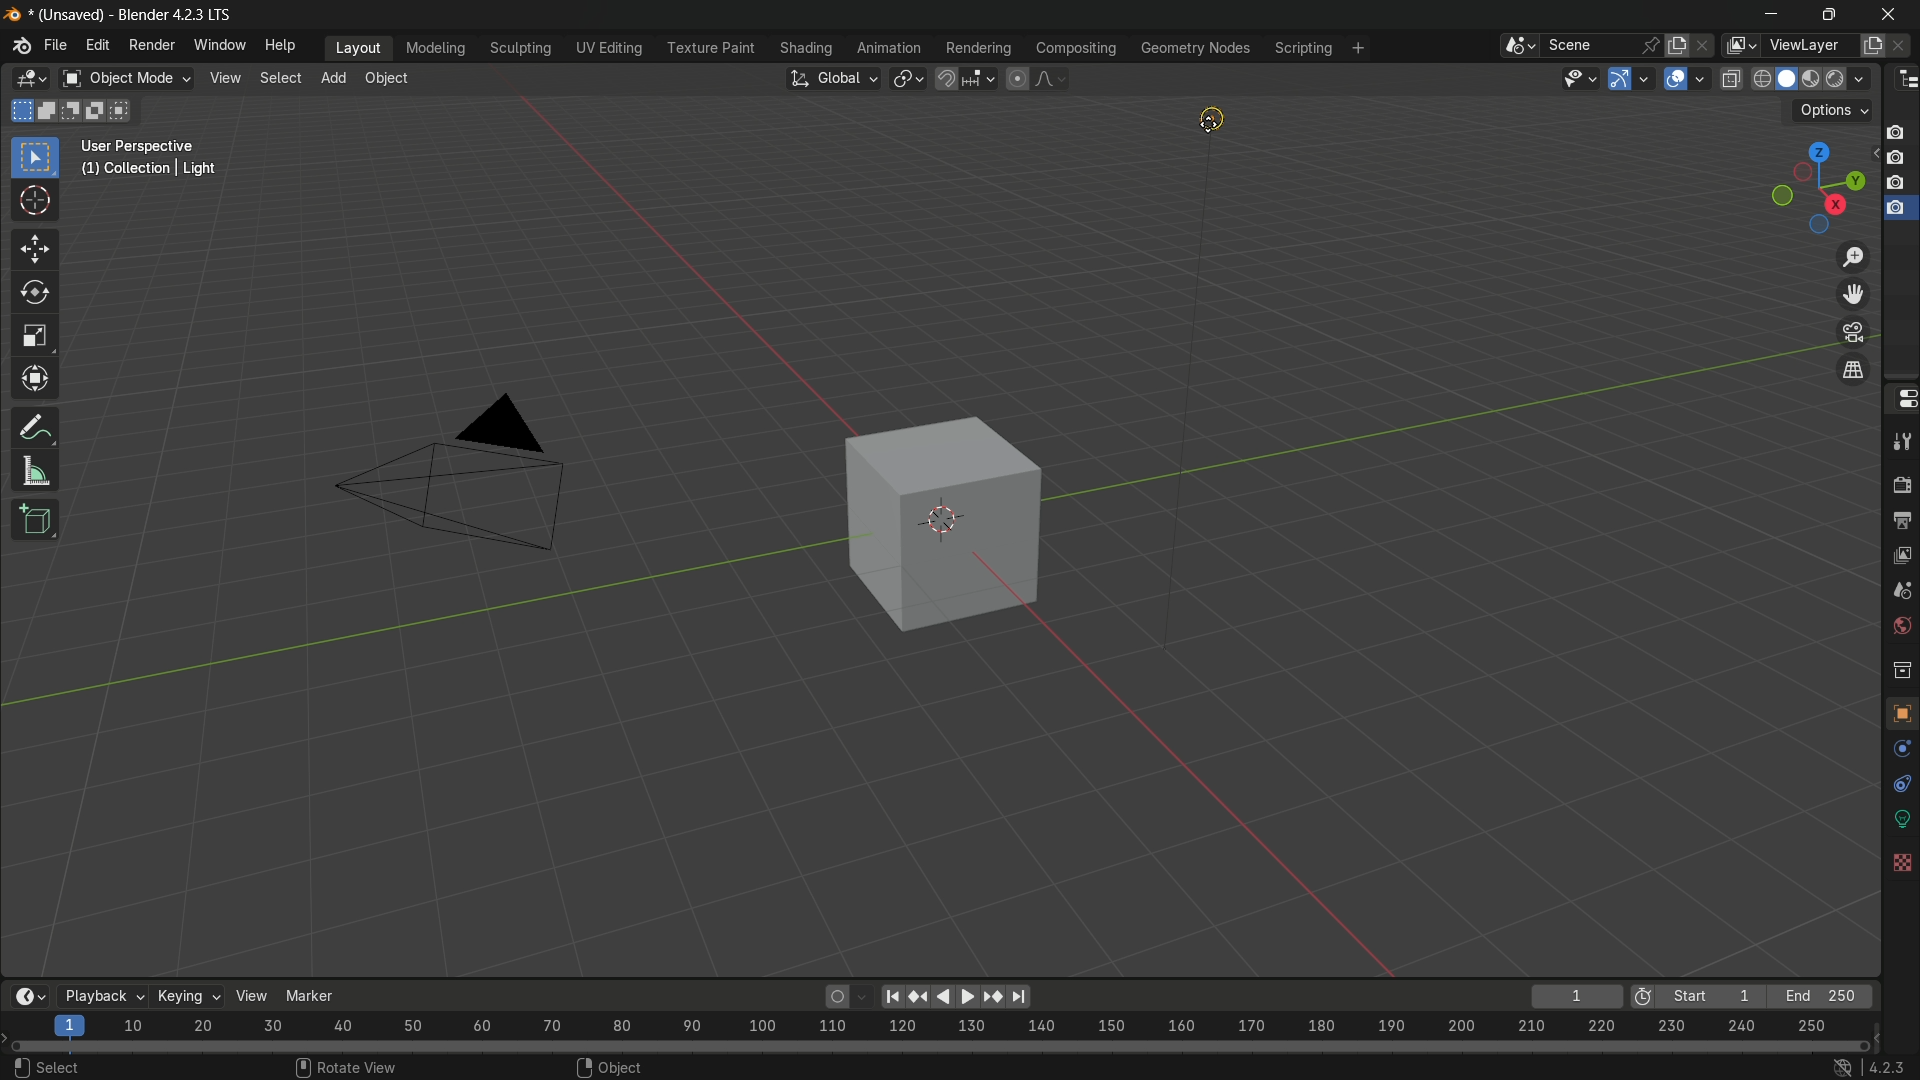 Image resolution: width=1920 pixels, height=1080 pixels. What do you see at coordinates (1017, 79) in the screenshot?
I see `proportional editing object` at bounding box center [1017, 79].